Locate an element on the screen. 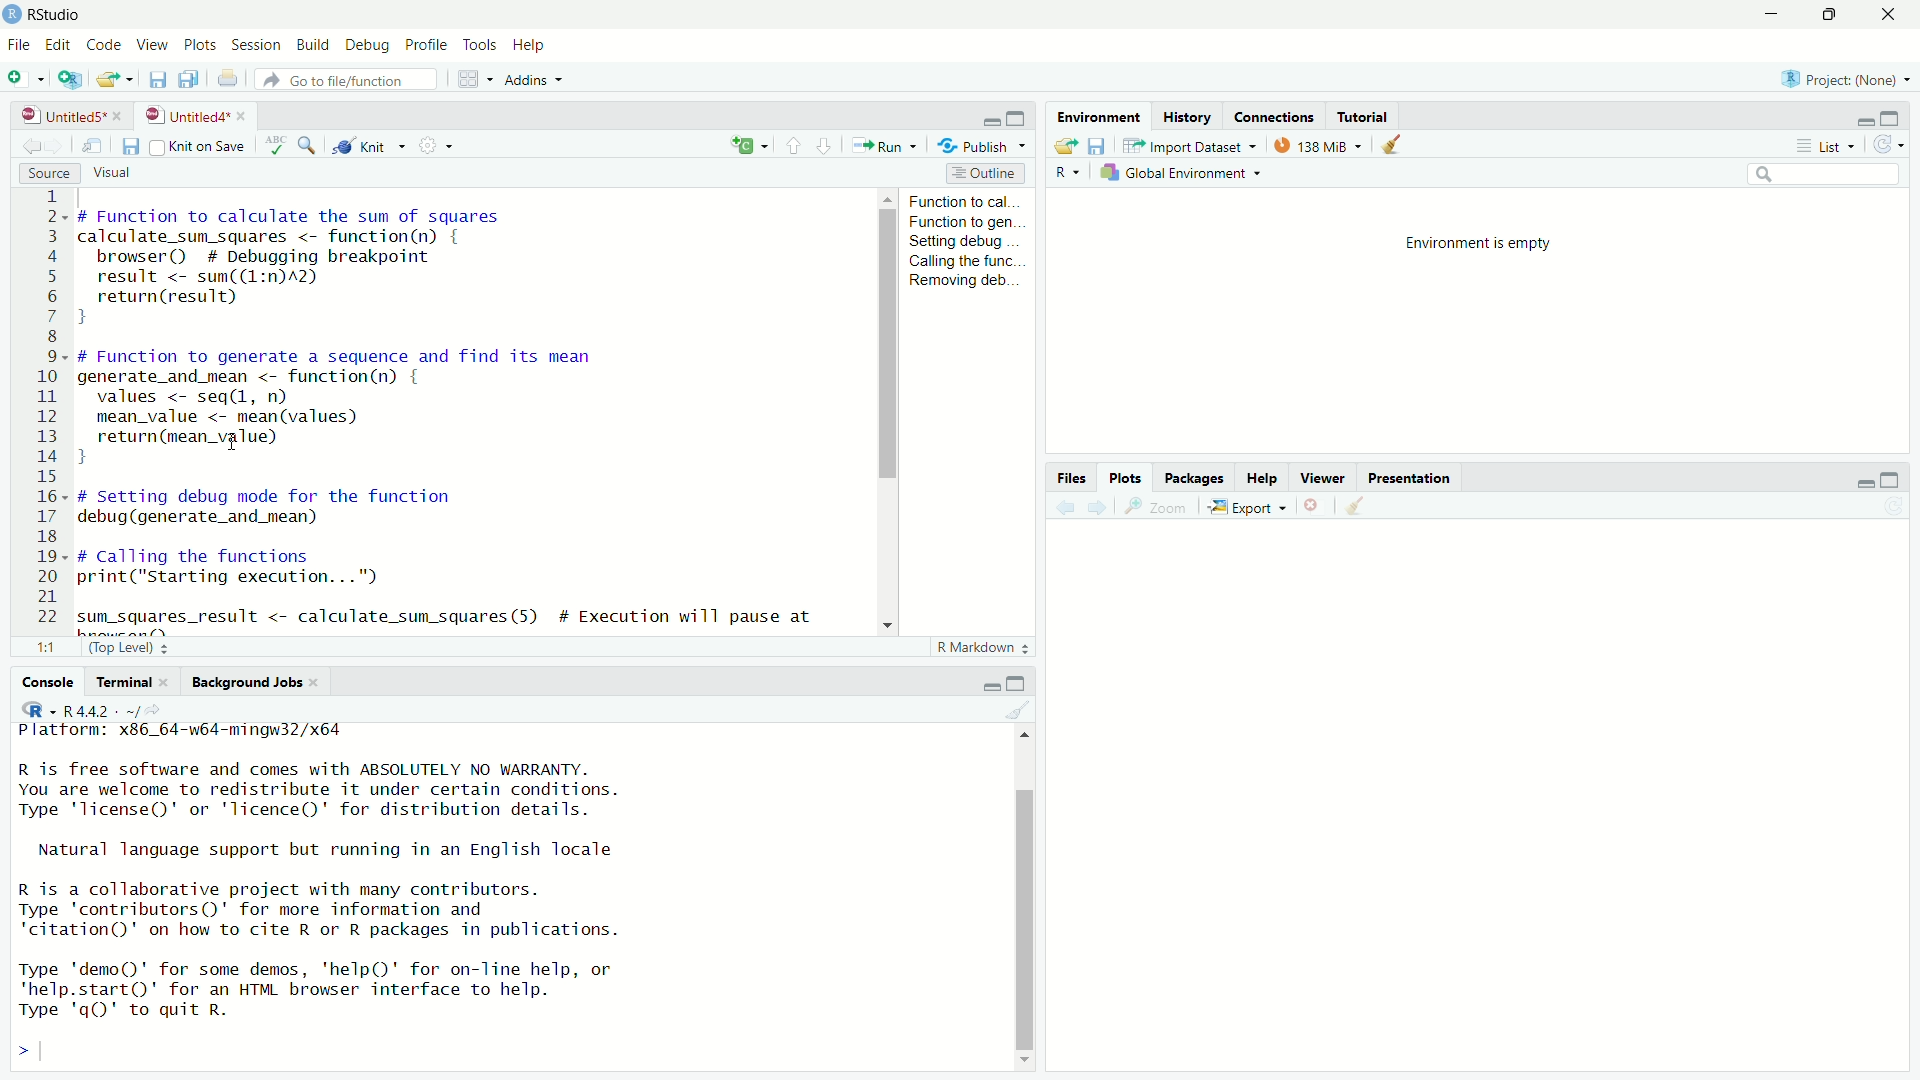 This screenshot has width=1920, height=1080. function to cal... is located at coordinates (964, 201).